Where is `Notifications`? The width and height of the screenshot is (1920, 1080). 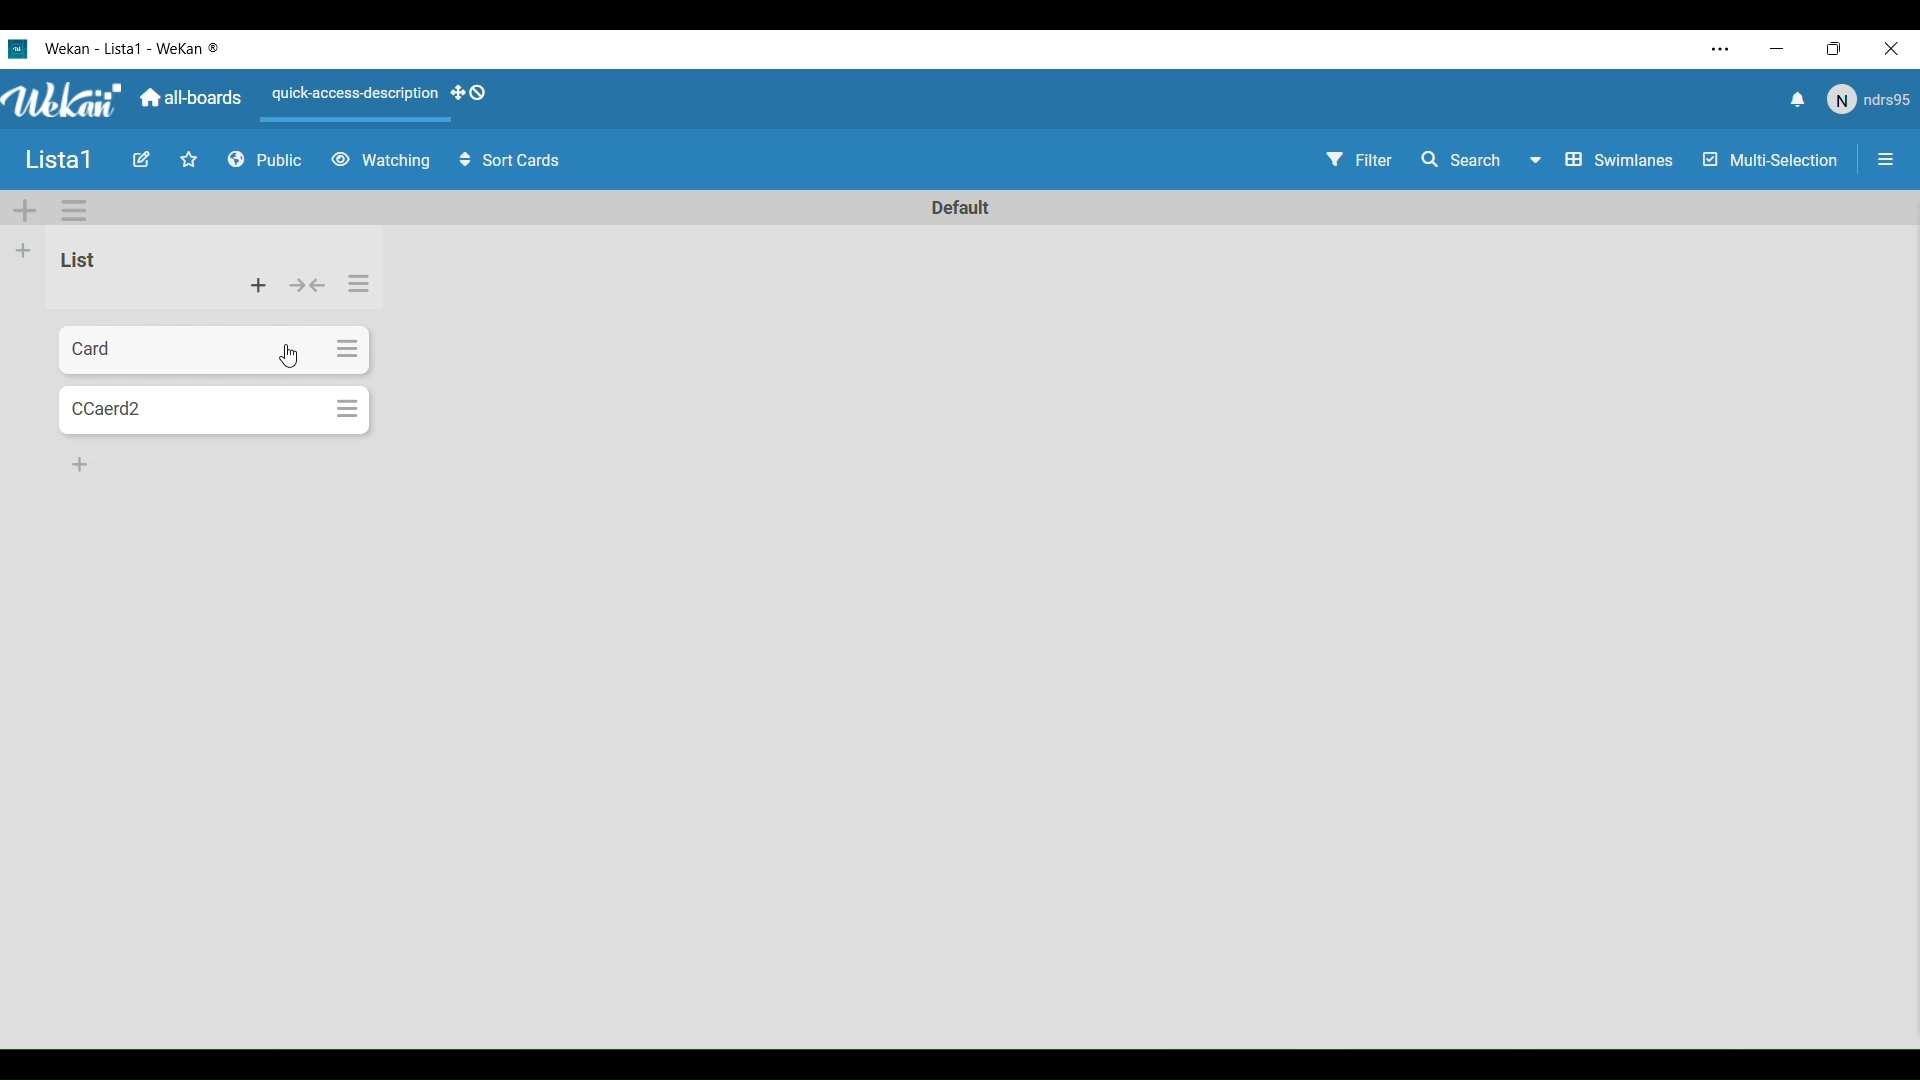 Notifications is located at coordinates (1795, 102).